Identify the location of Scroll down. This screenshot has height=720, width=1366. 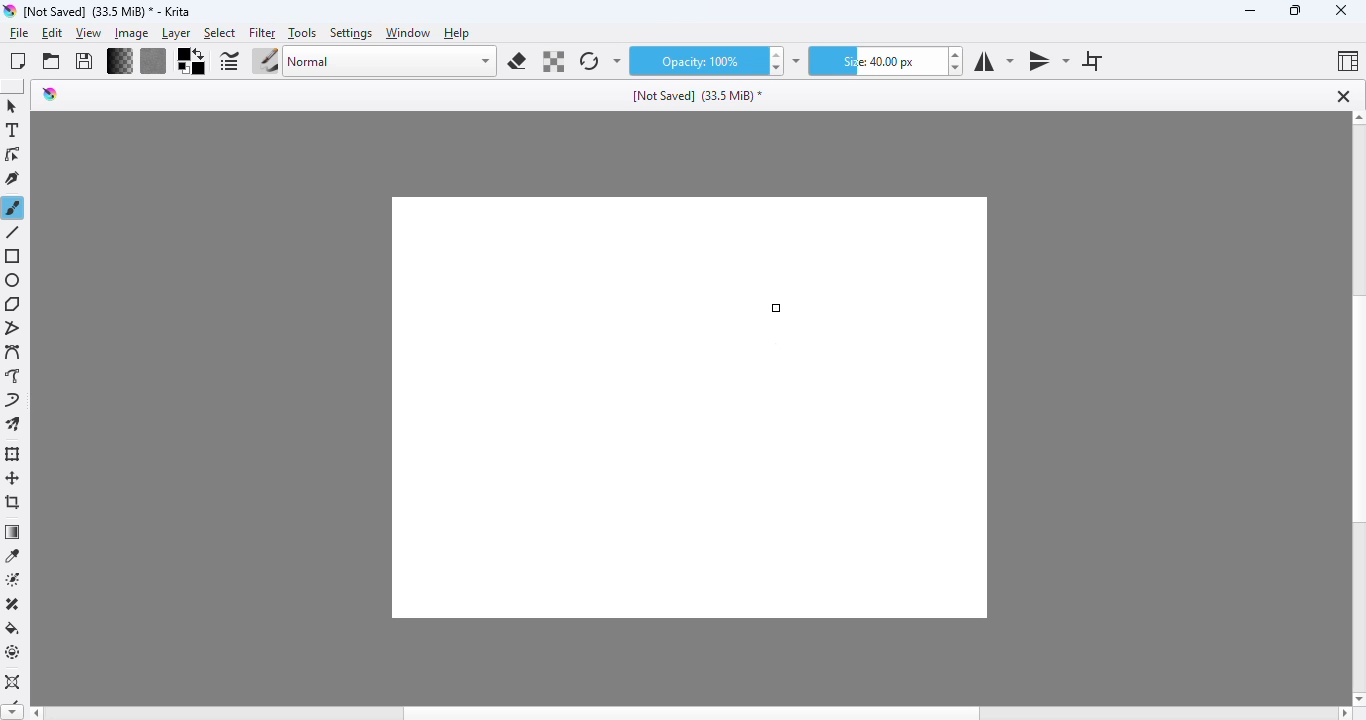
(12, 711).